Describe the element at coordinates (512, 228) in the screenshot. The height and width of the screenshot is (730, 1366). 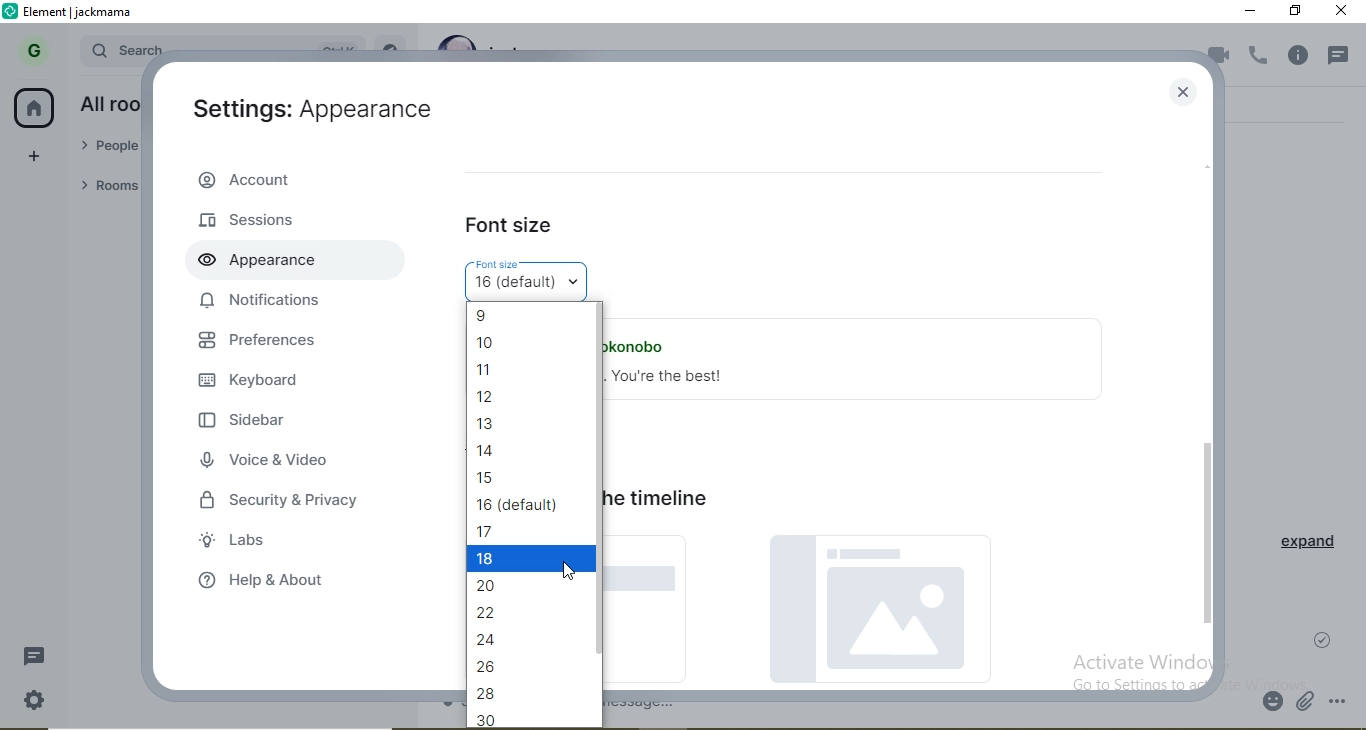
I see `font size` at that location.